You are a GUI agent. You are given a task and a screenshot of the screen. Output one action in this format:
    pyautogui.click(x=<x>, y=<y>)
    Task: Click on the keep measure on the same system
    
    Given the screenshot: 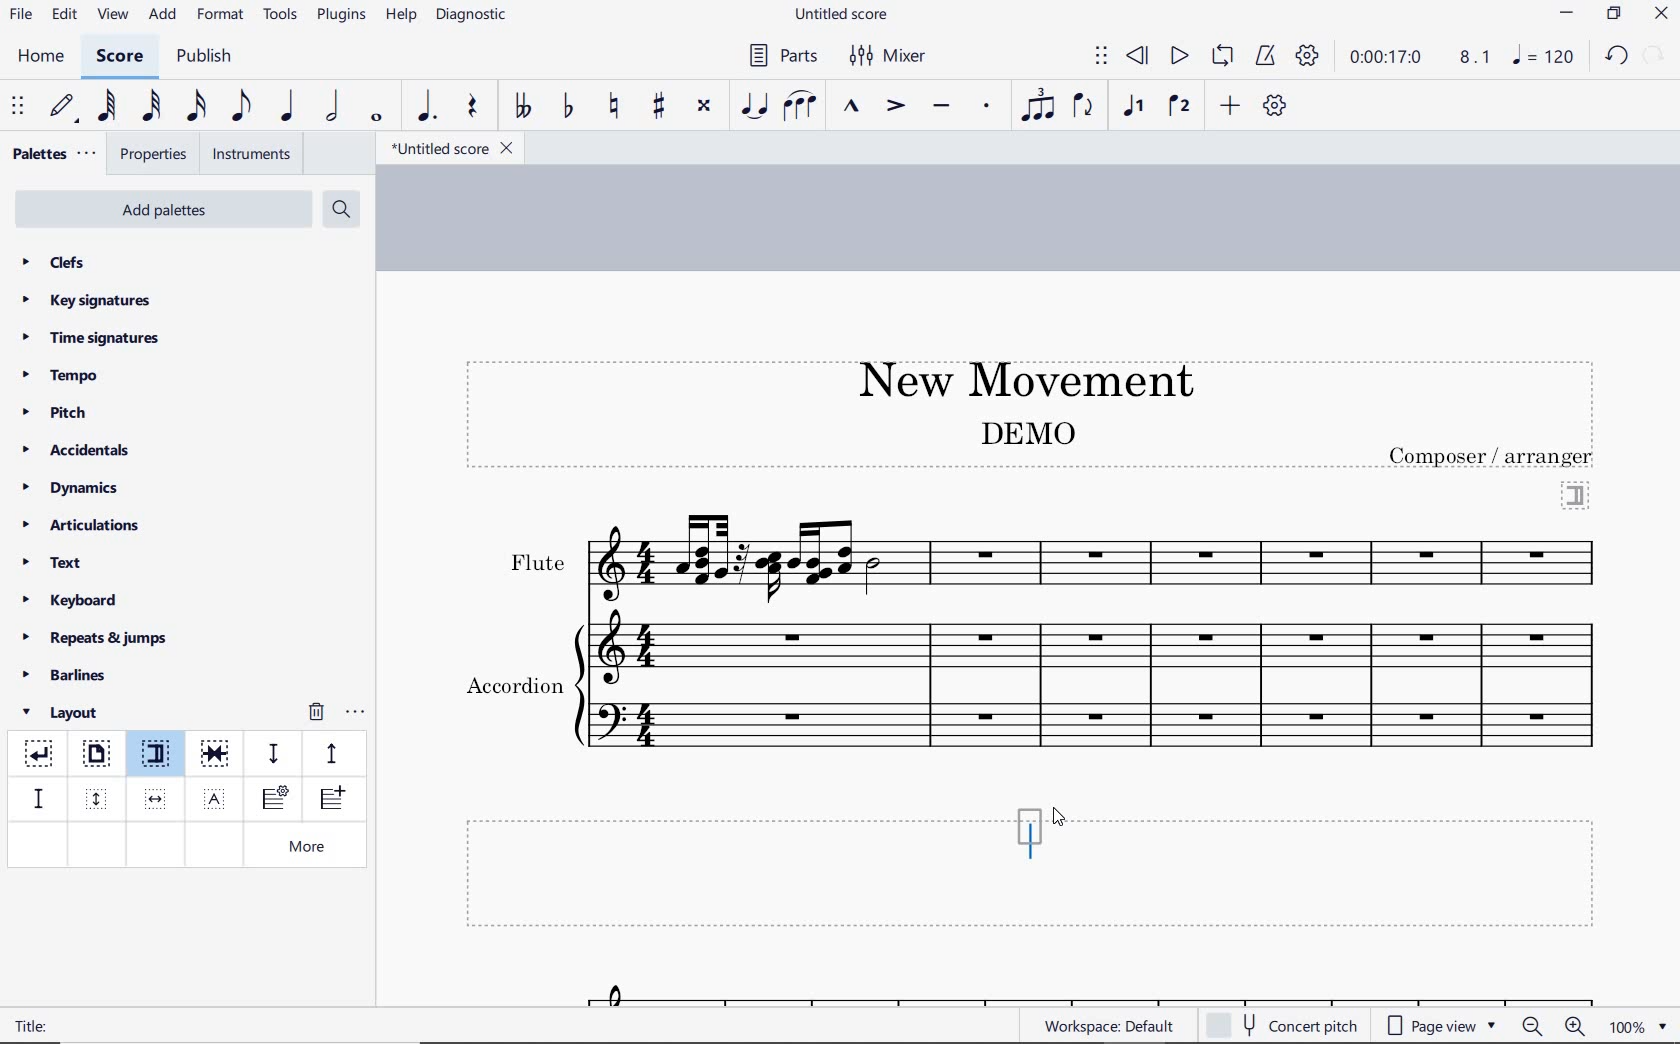 What is the action you would take?
    pyautogui.click(x=217, y=754)
    